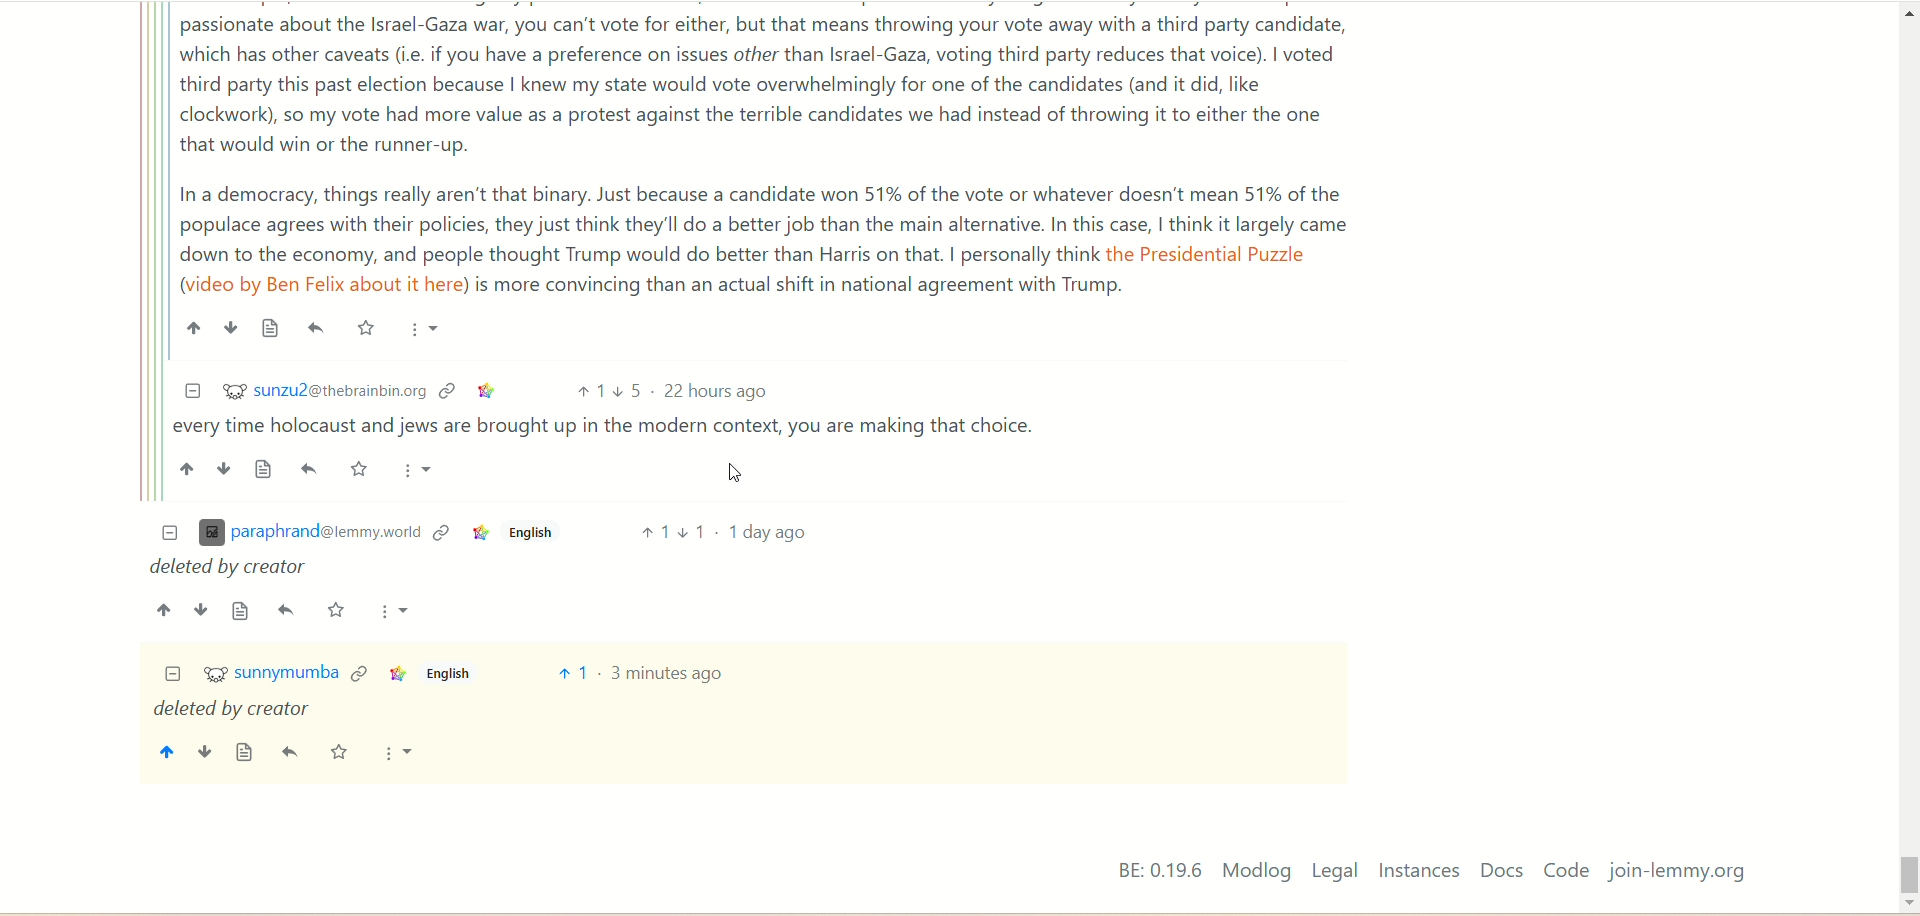 This screenshot has width=1920, height=916. What do you see at coordinates (201, 610) in the screenshot?
I see `Downvote` at bounding box center [201, 610].